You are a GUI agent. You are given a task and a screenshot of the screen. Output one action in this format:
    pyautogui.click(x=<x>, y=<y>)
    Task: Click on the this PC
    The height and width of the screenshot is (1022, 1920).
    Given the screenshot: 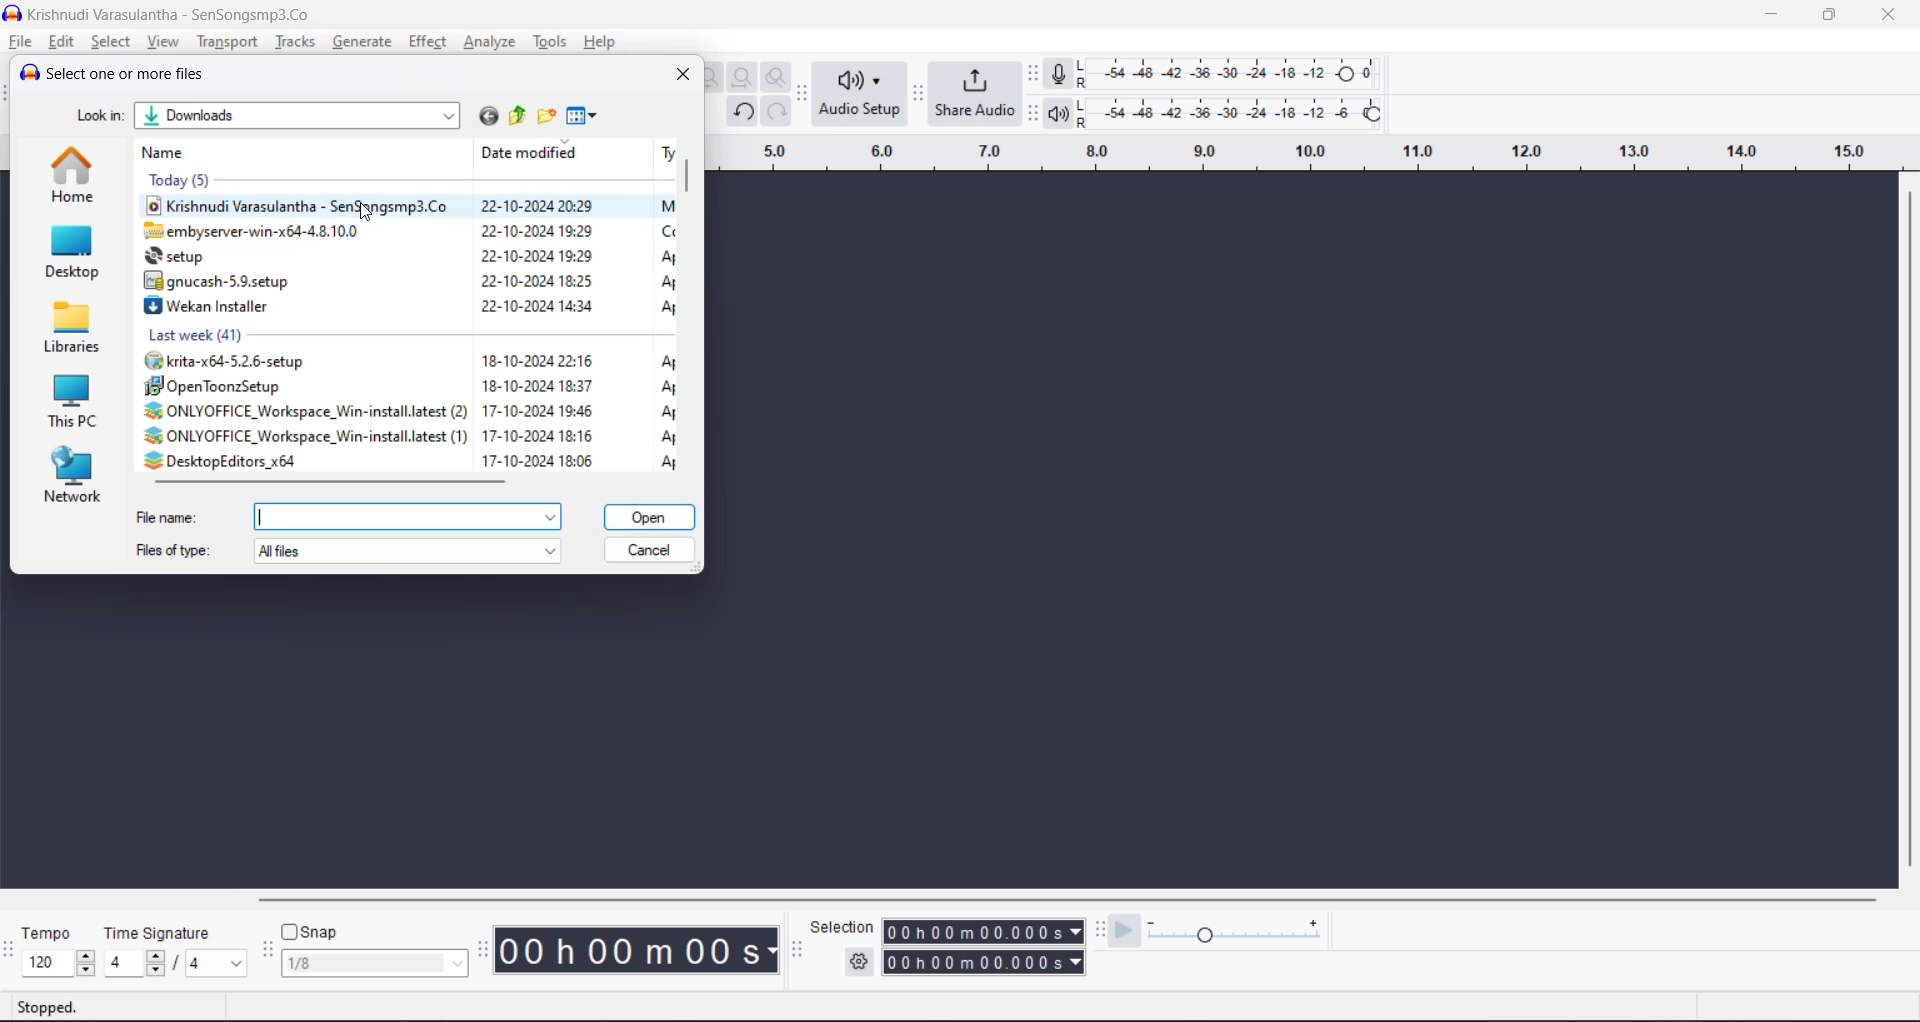 What is the action you would take?
    pyautogui.click(x=78, y=398)
    